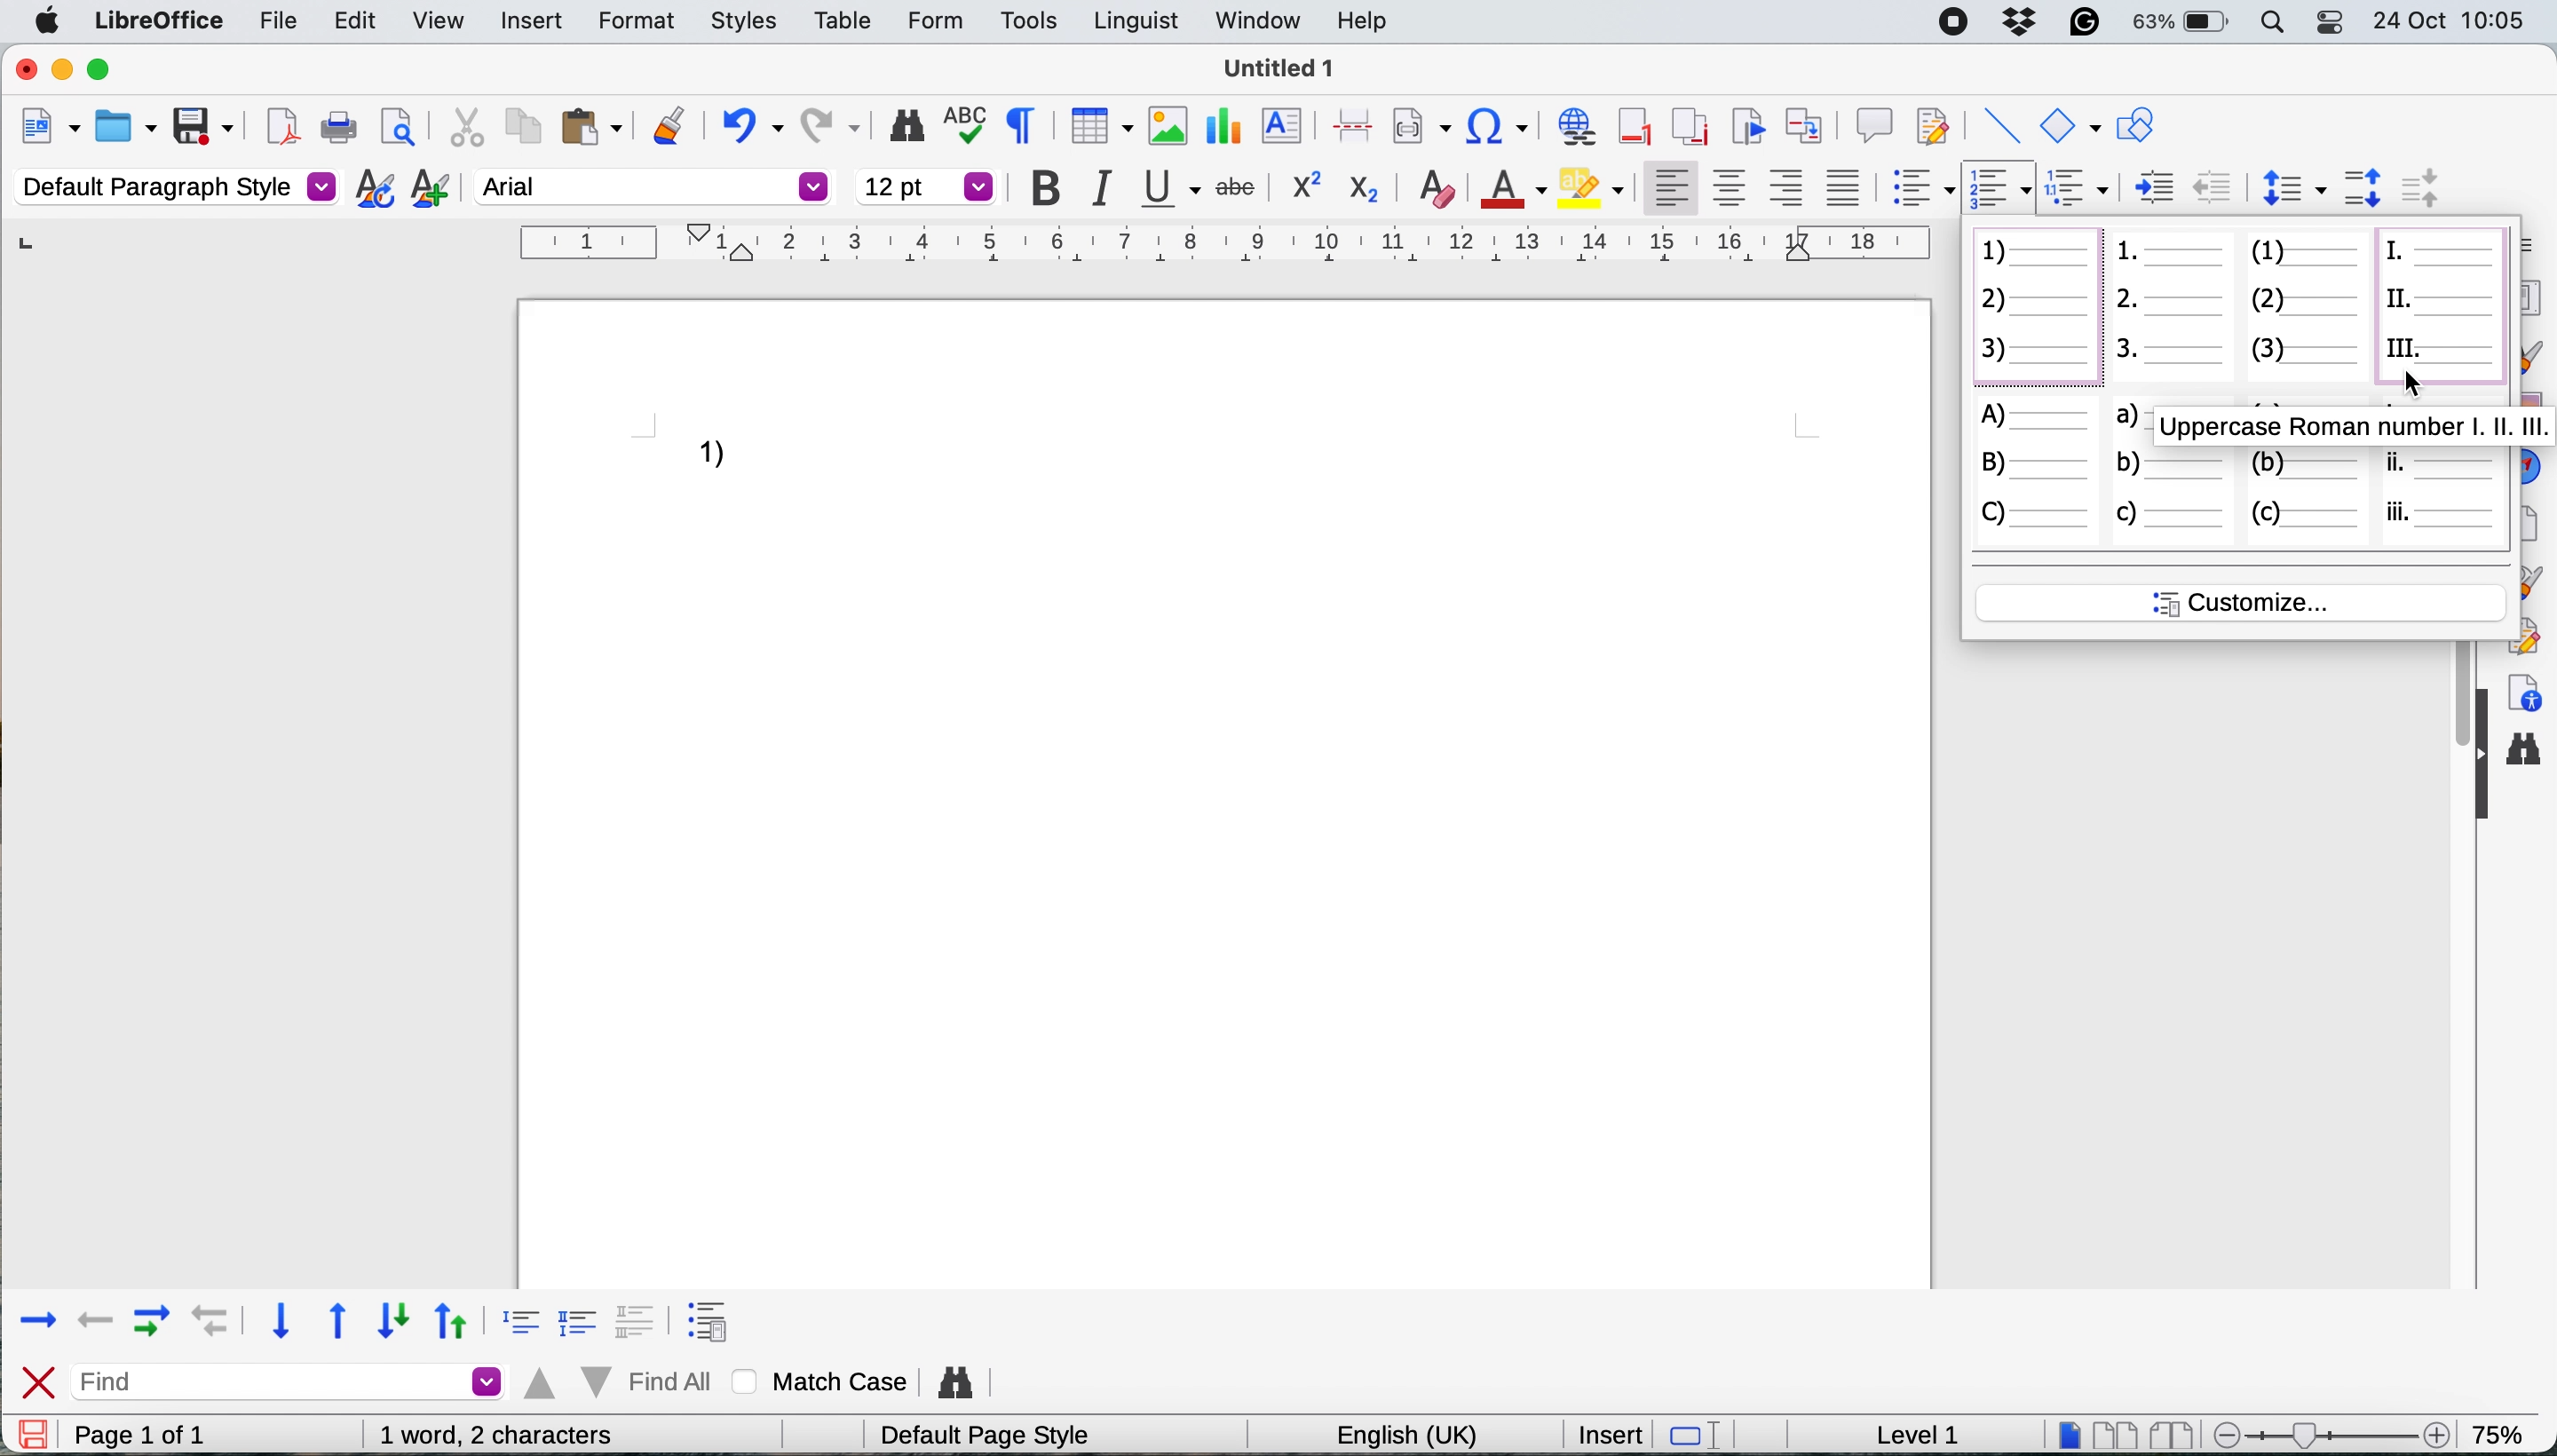 The height and width of the screenshot is (1456, 2557). Describe the element at coordinates (437, 25) in the screenshot. I see `view` at that location.